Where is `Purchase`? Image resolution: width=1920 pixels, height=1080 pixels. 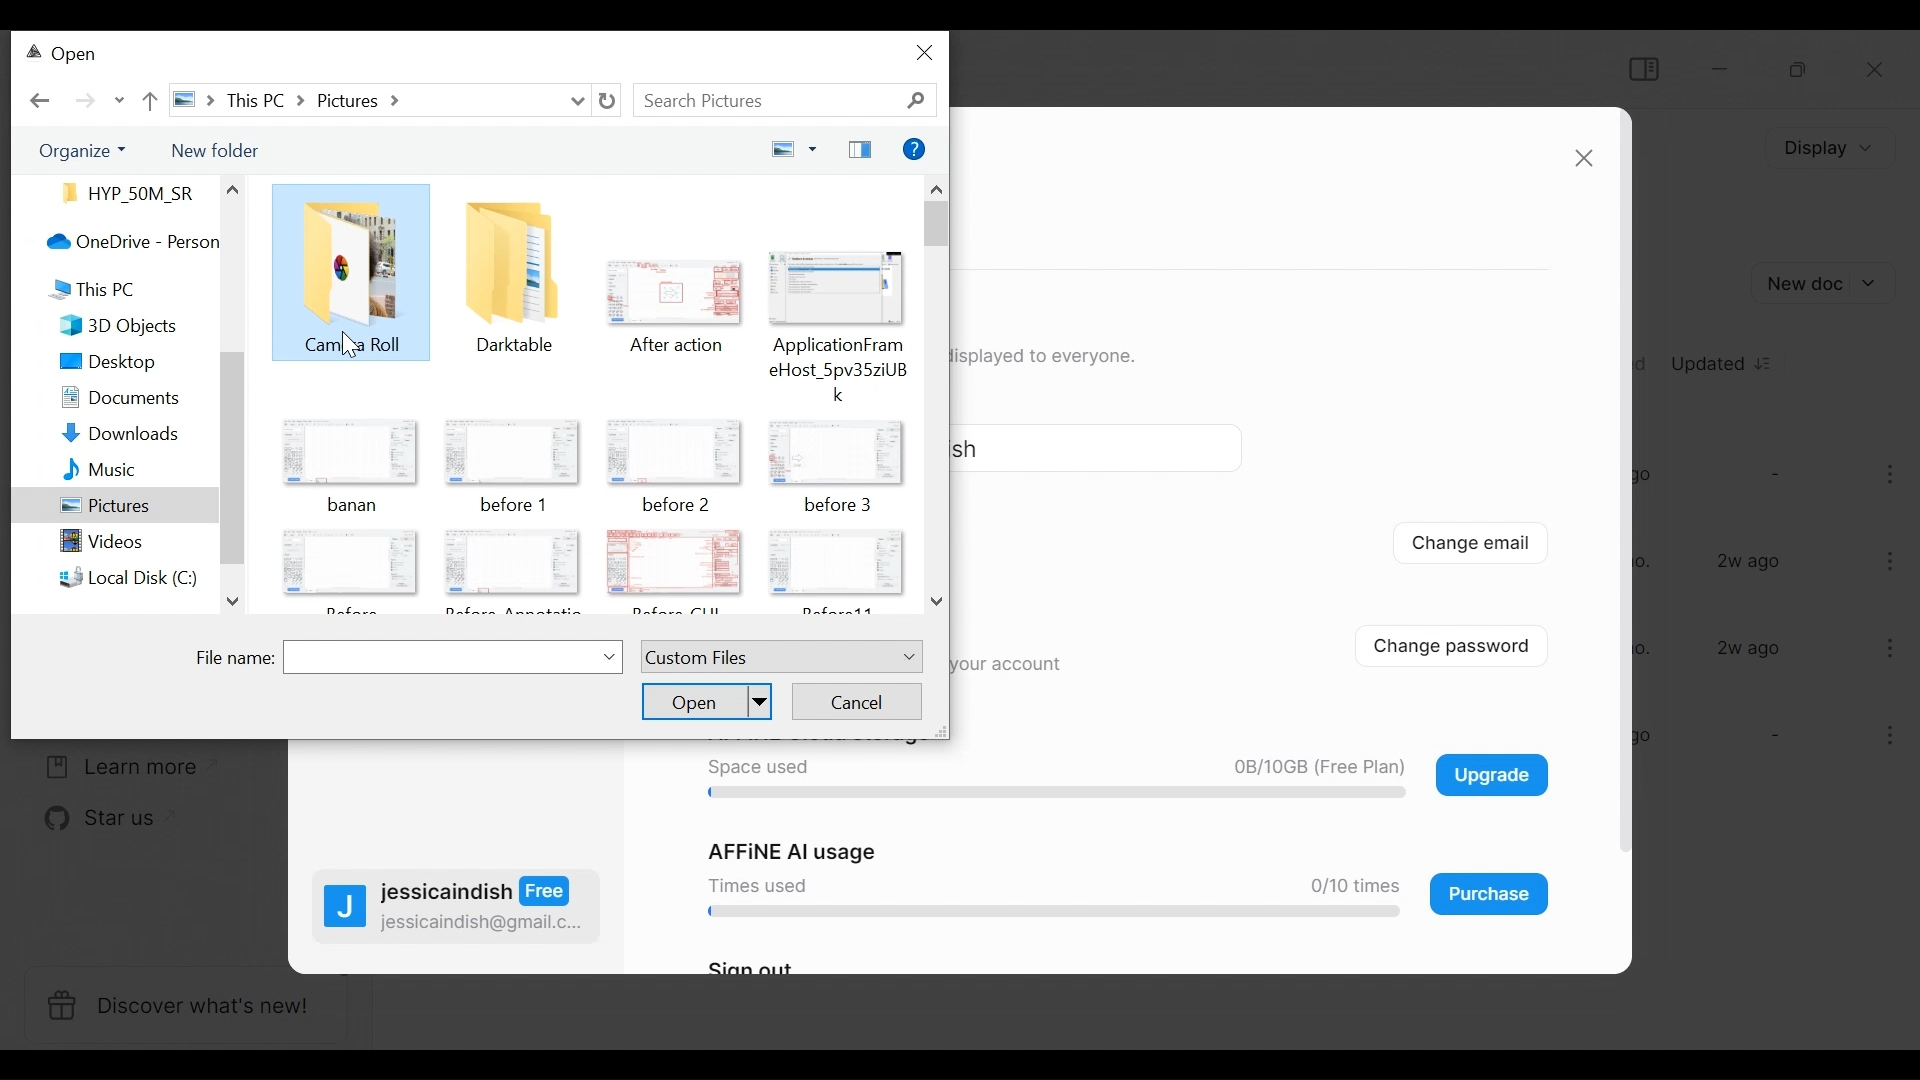
Purchase is located at coordinates (1490, 894).